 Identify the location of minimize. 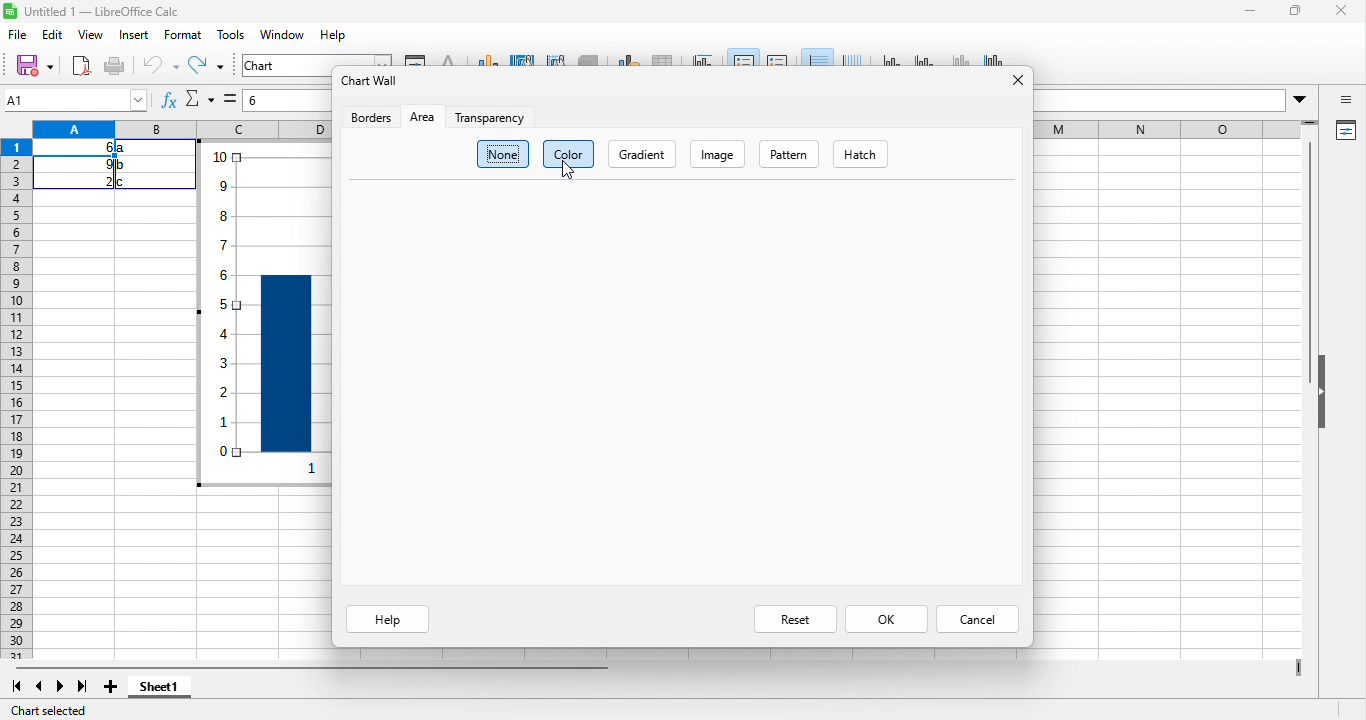
(1250, 10).